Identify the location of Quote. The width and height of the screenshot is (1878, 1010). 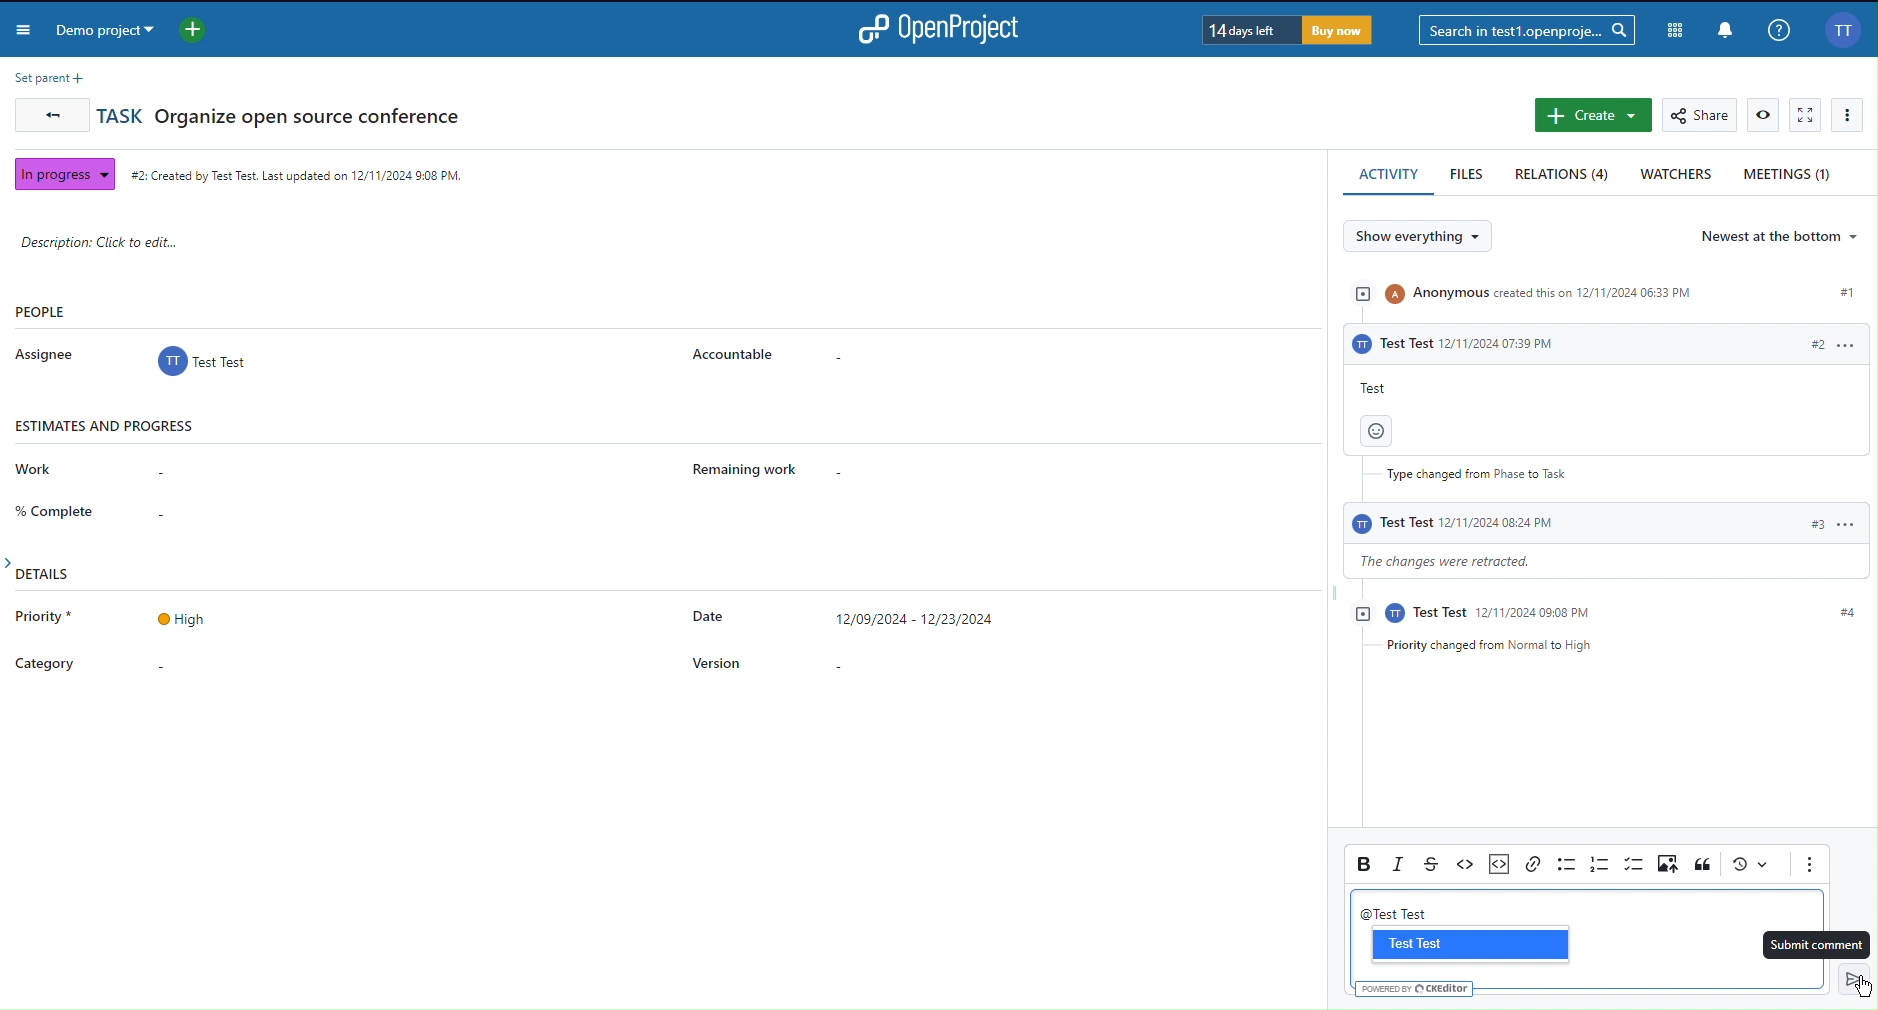
(1703, 865).